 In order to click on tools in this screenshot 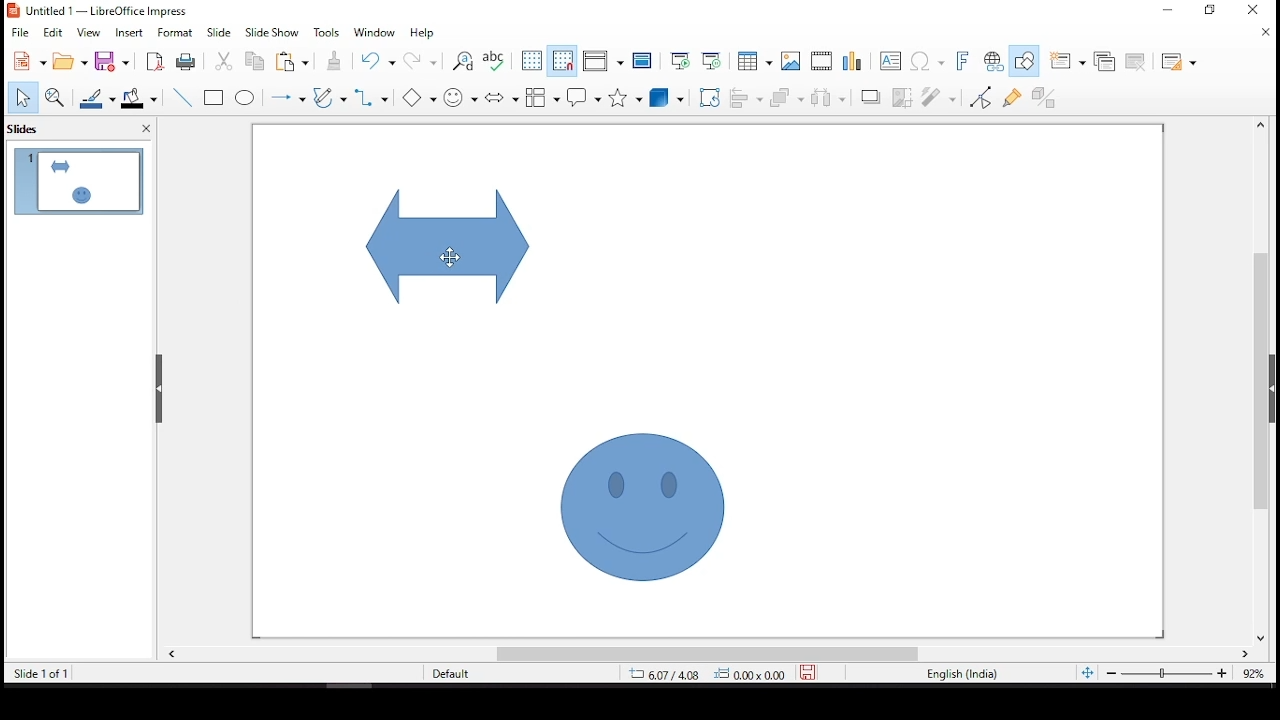, I will do `click(327, 33)`.